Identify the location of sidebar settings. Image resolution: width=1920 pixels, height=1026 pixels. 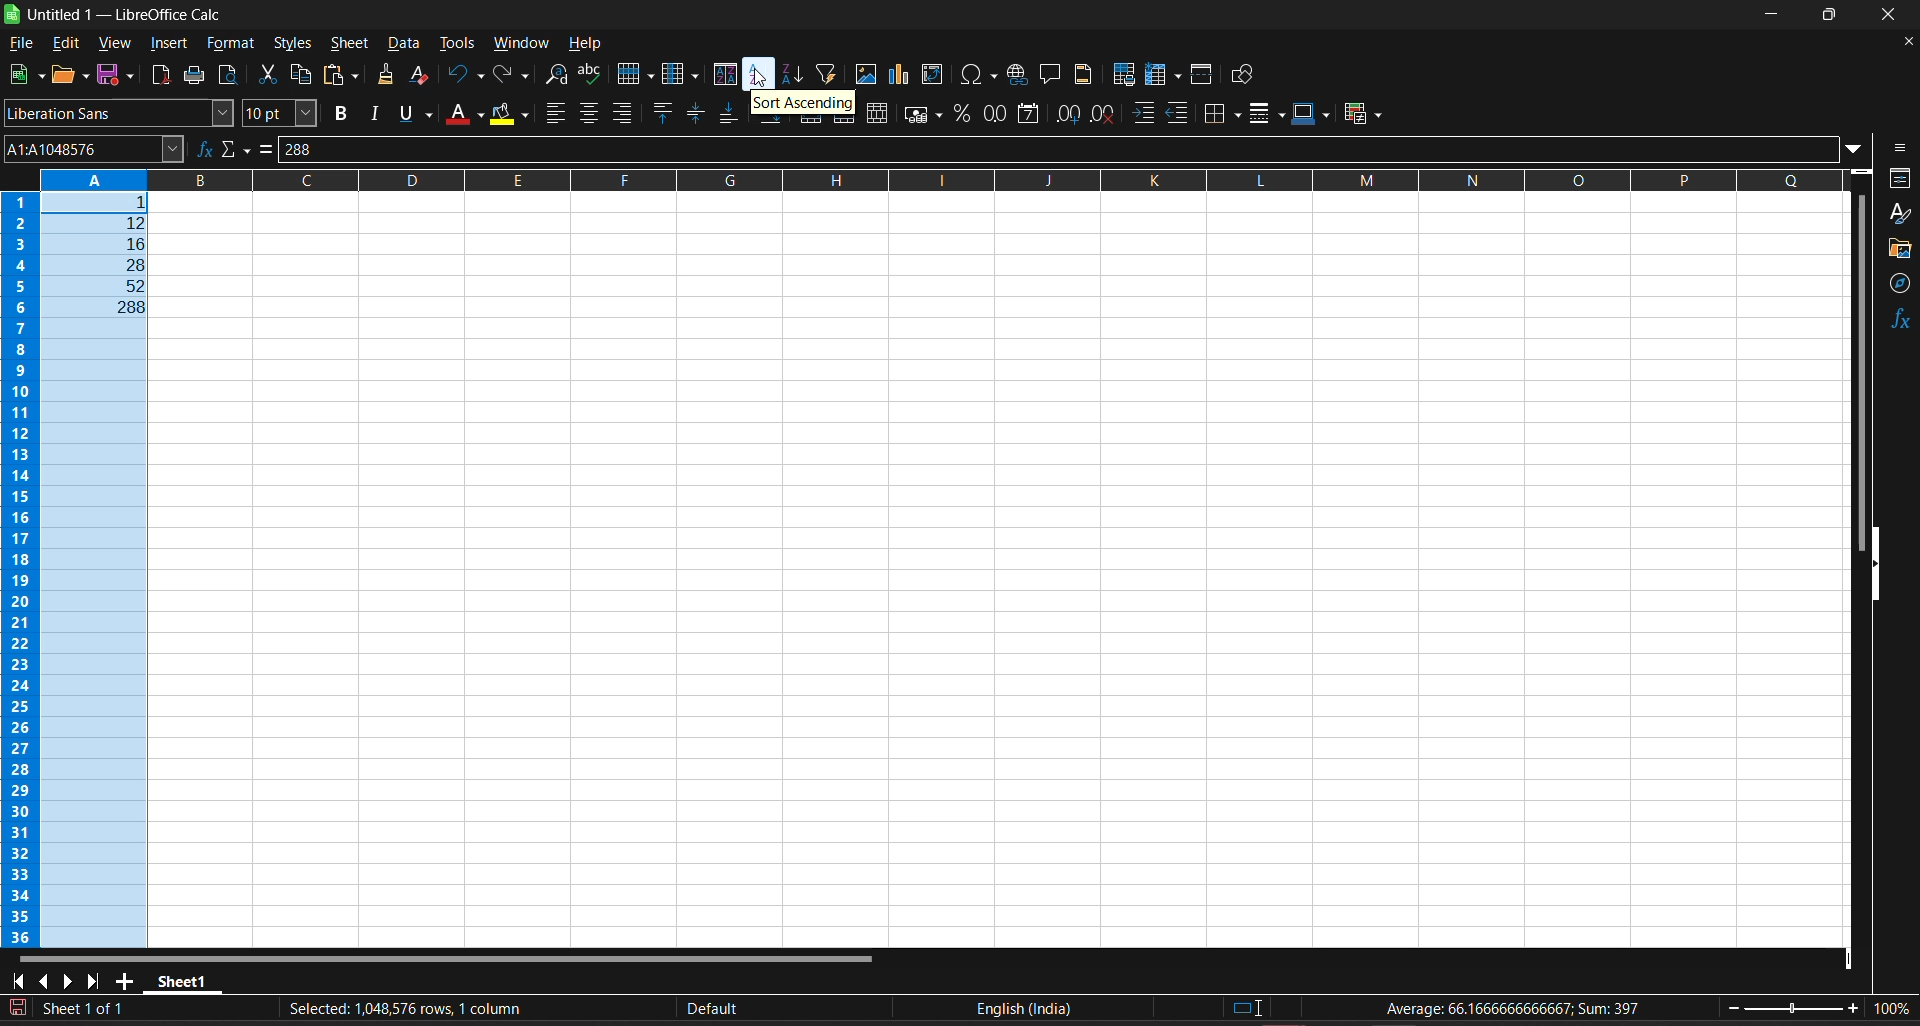
(1901, 147).